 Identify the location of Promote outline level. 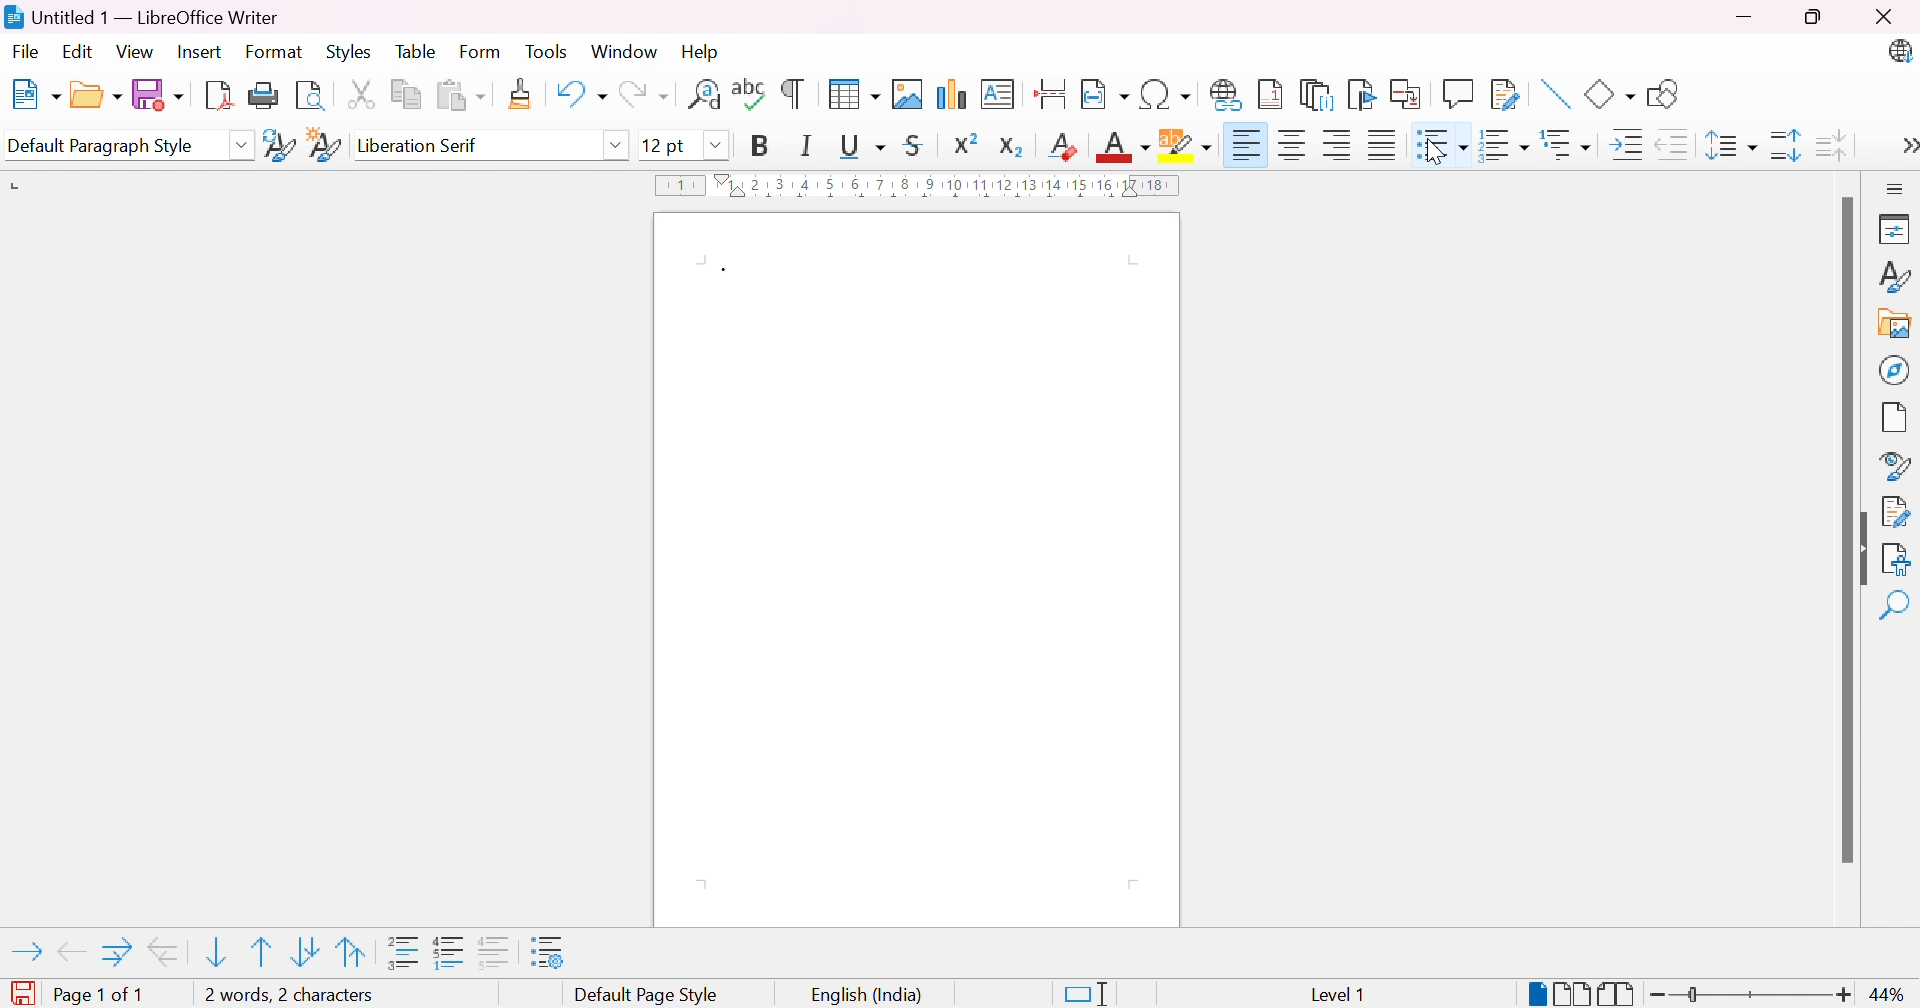
(70, 951).